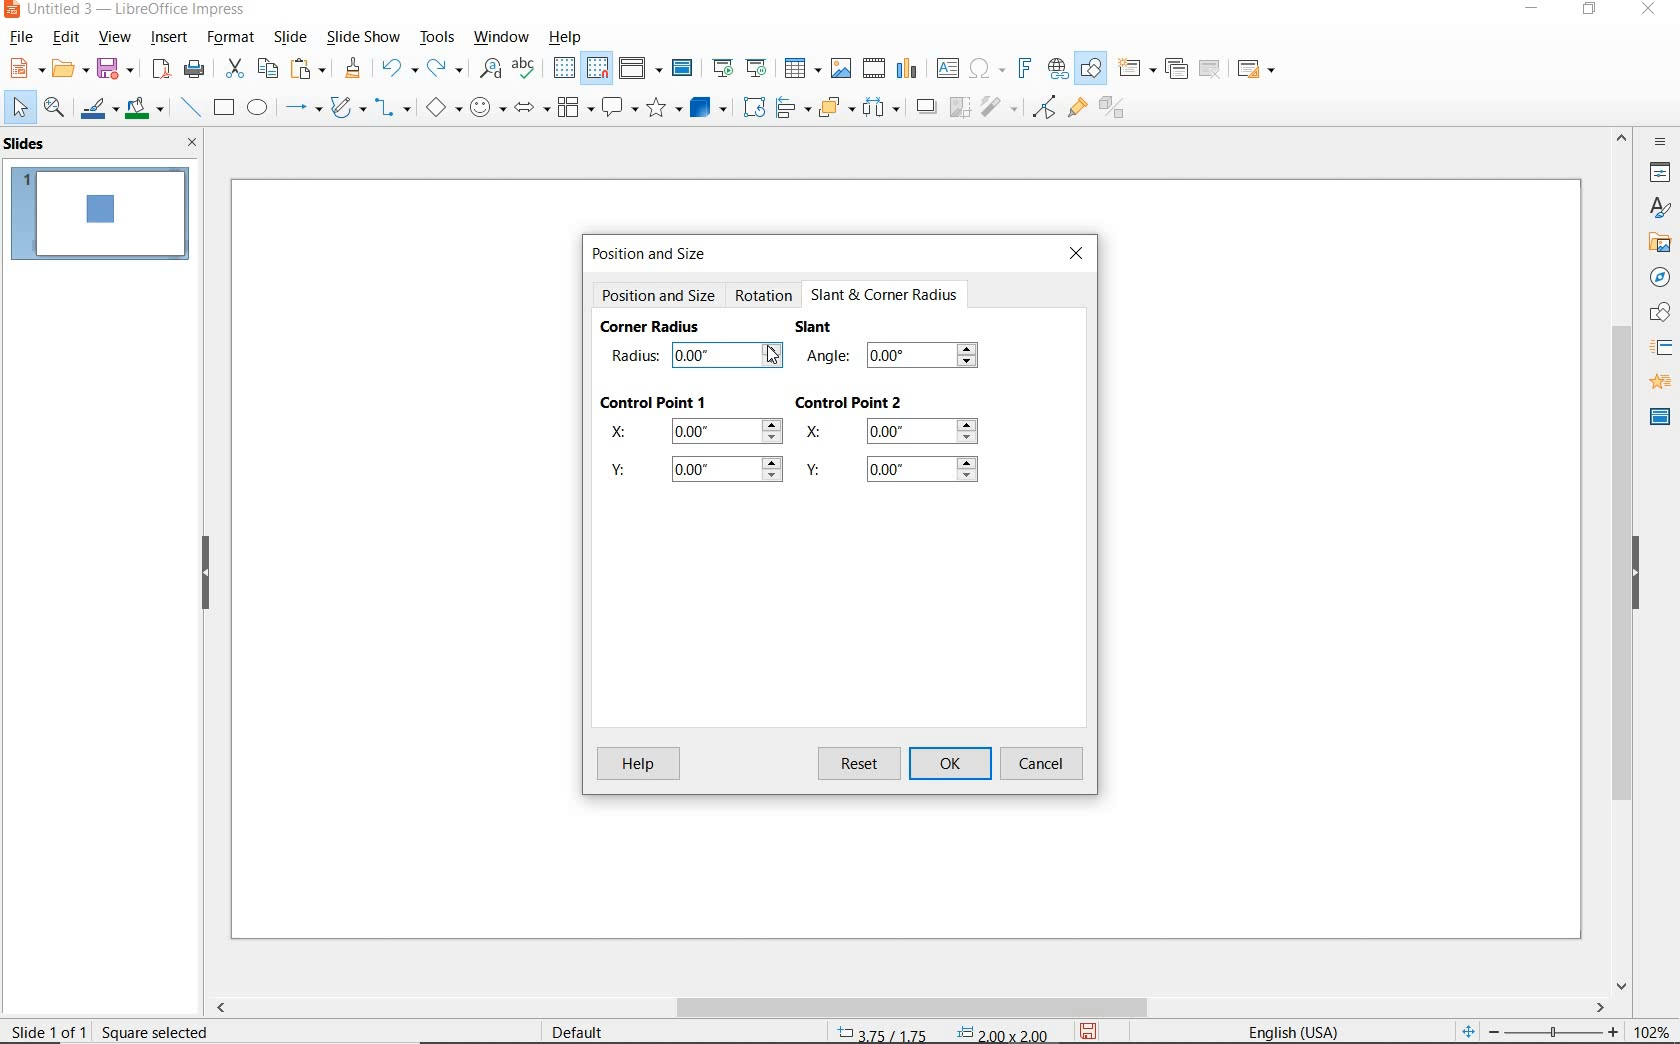 The image size is (1680, 1044). What do you see at coordinates (205, 573) in the screenshot?
I see `hide` at bounding box center [205, 573].